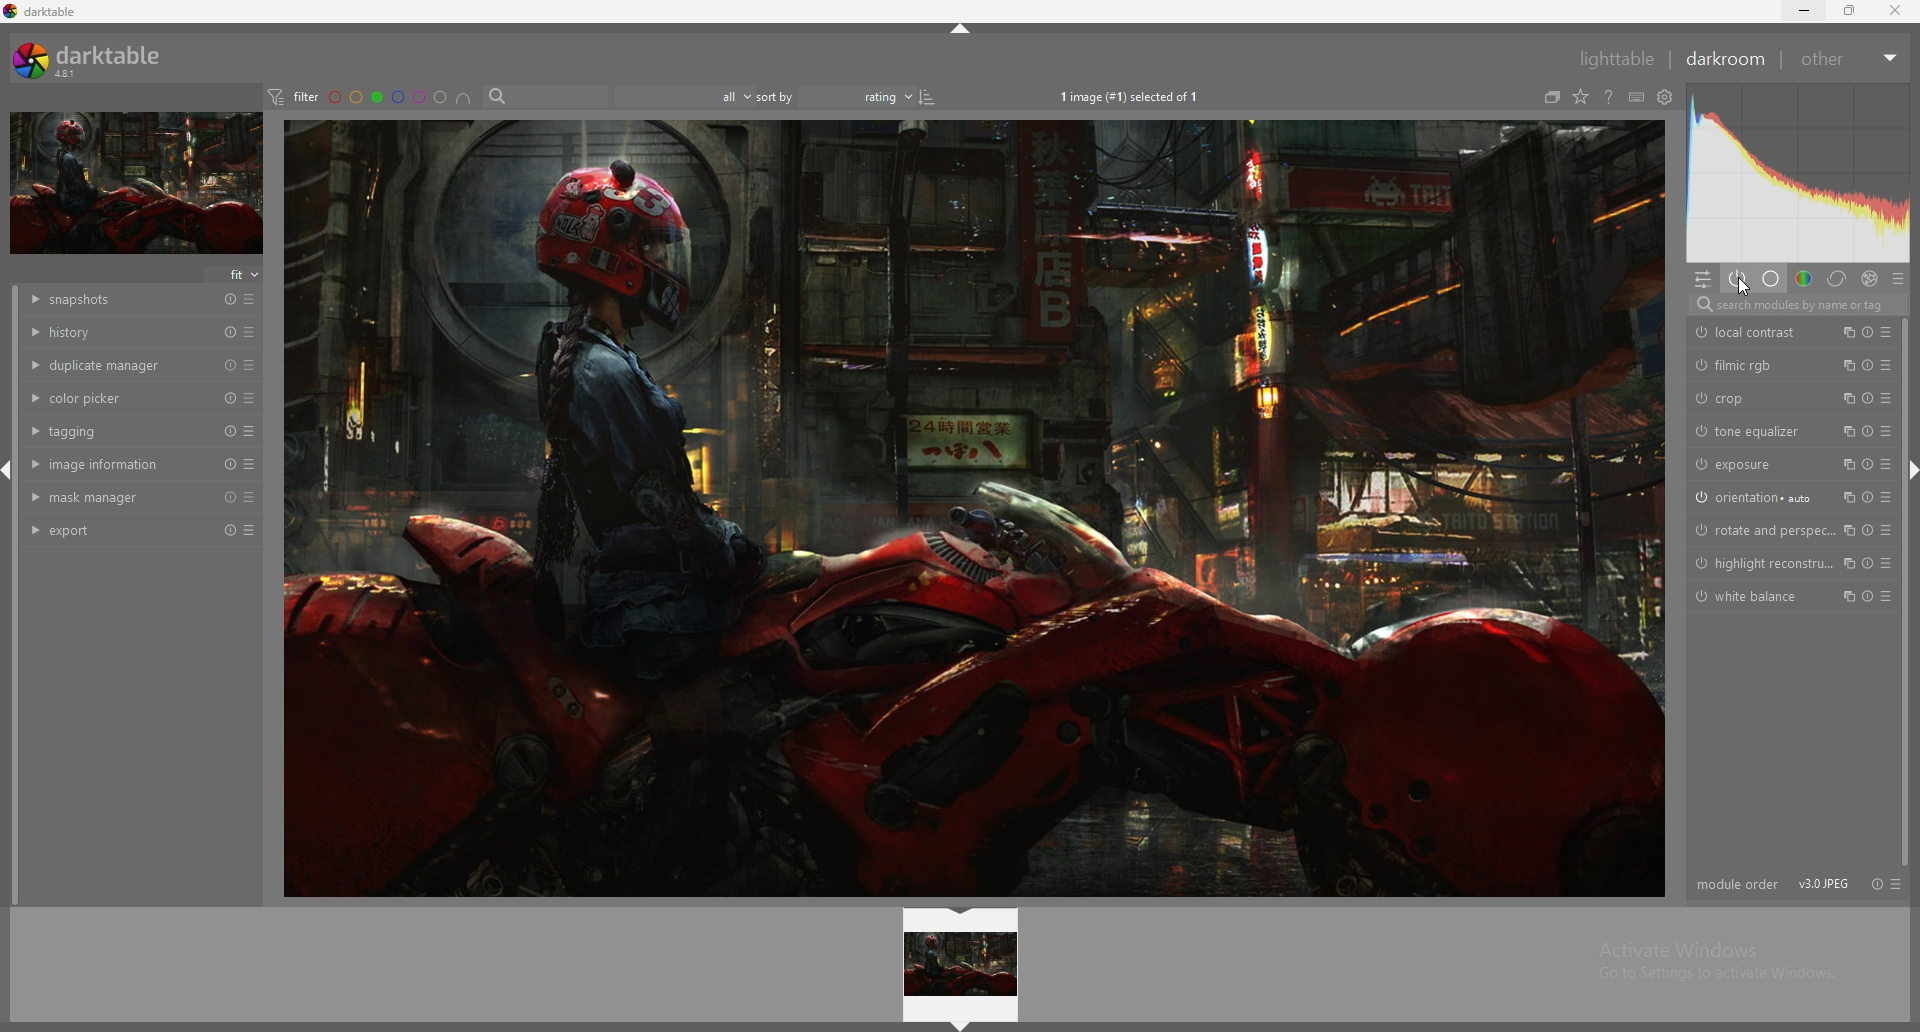 The image size is (1920, 1032). Describe the element at coordinates (236, 274) in the screenshot. I see `fit` at that location.